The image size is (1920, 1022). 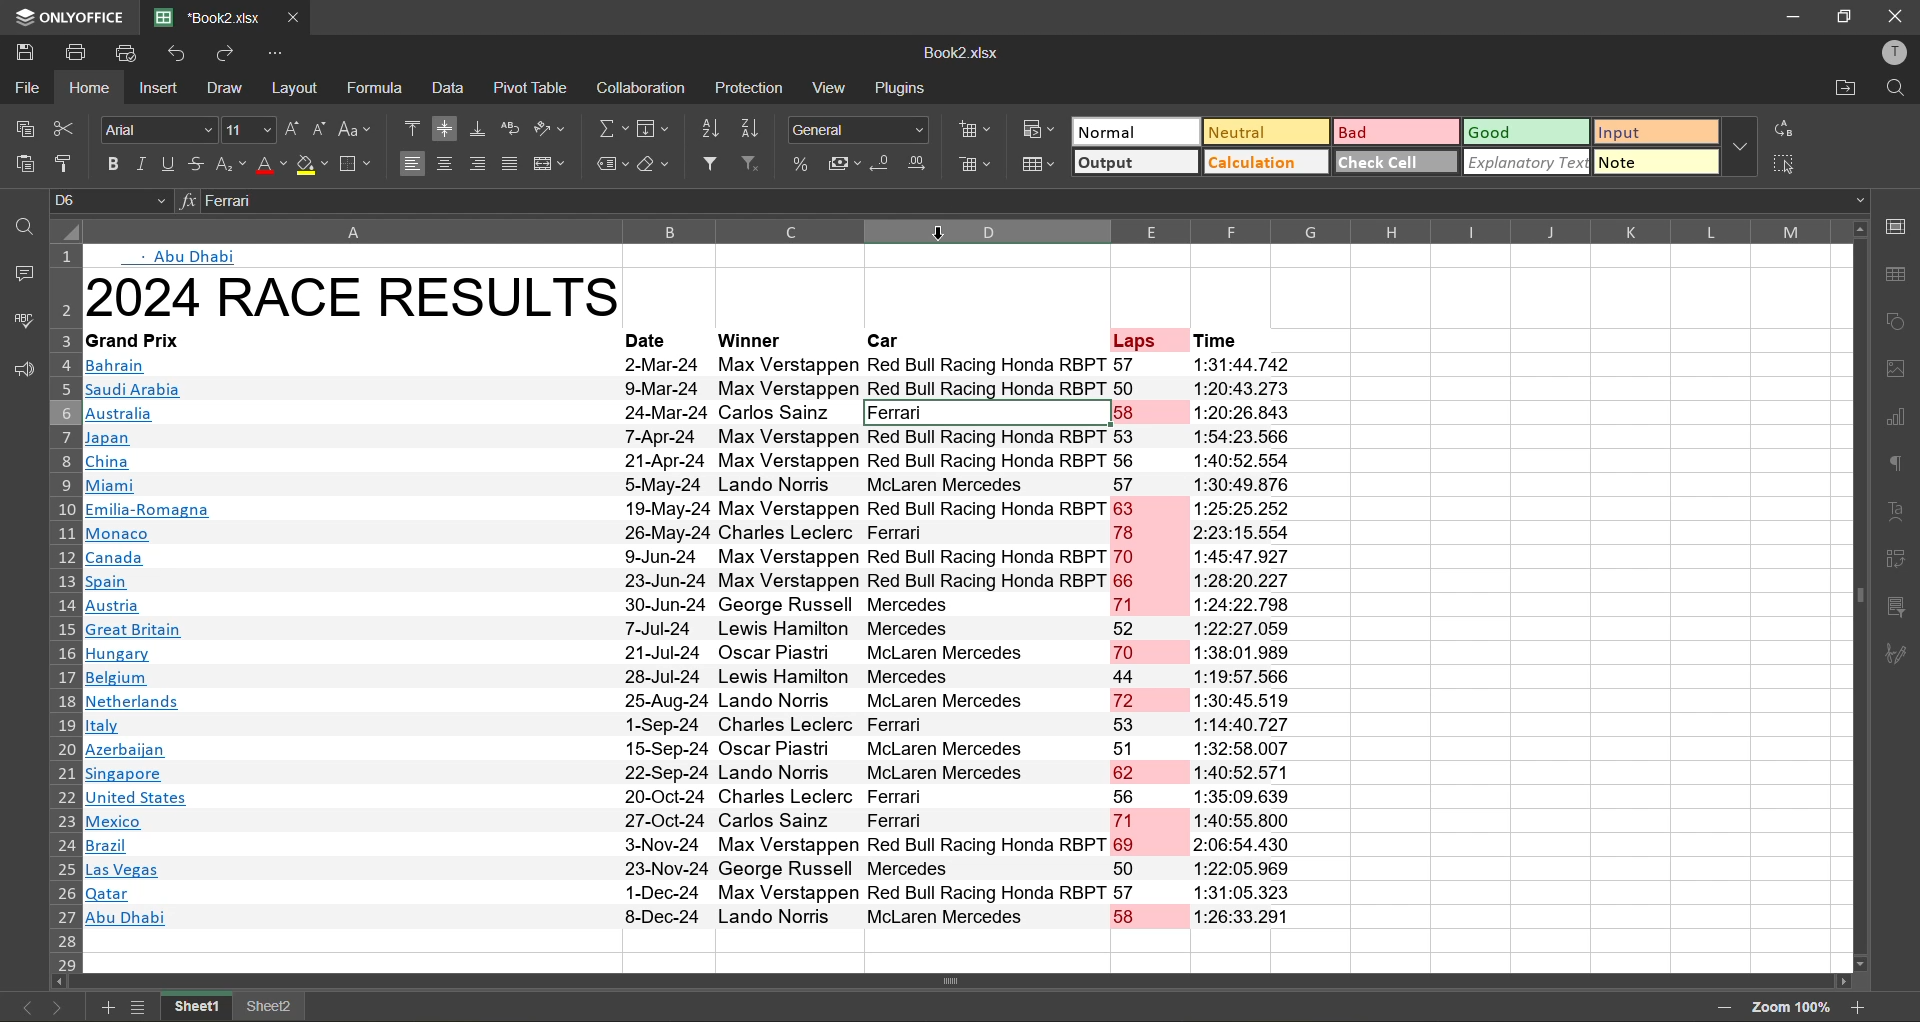 What do you see at coordinates (701, 534) in the screenshot?
I see `MB Monaco 26-May-24 Charles Leclerc Ferrari 78 2:23:15.554` at bounding box center [701, 534].